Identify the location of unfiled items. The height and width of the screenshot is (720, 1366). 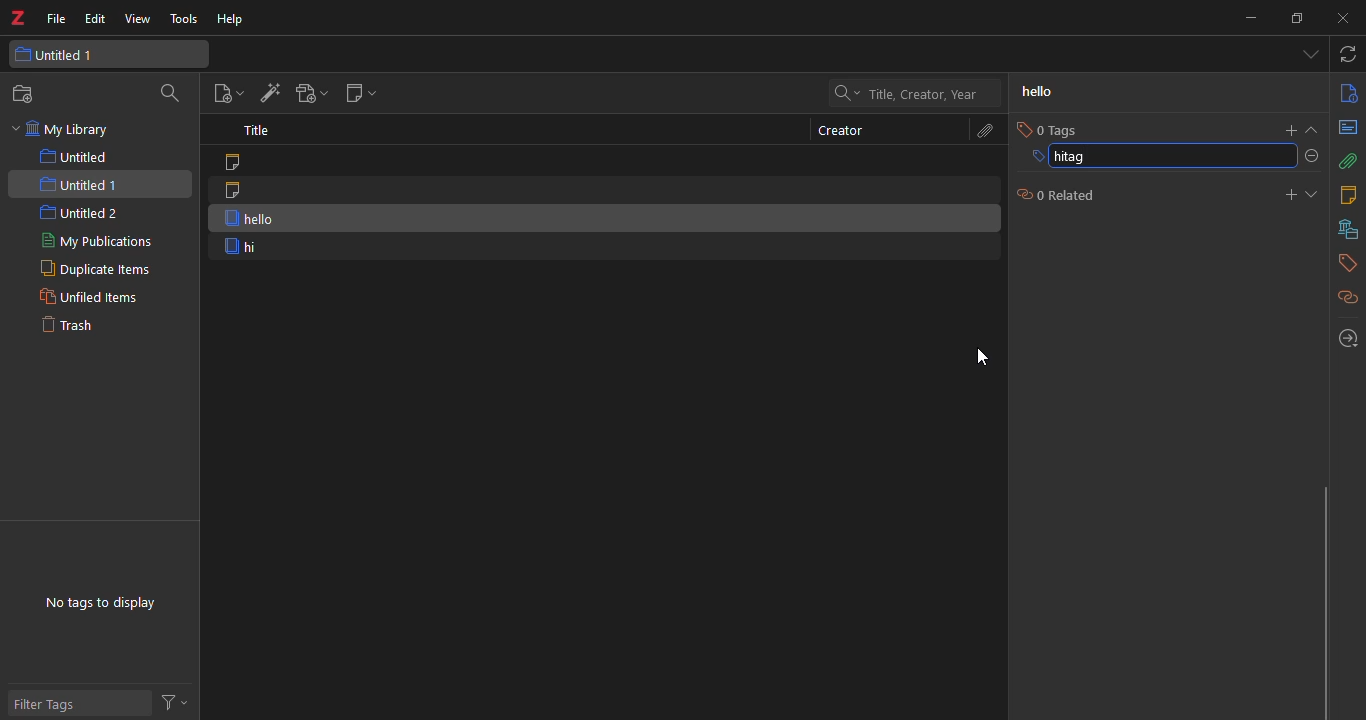
(88, 297).